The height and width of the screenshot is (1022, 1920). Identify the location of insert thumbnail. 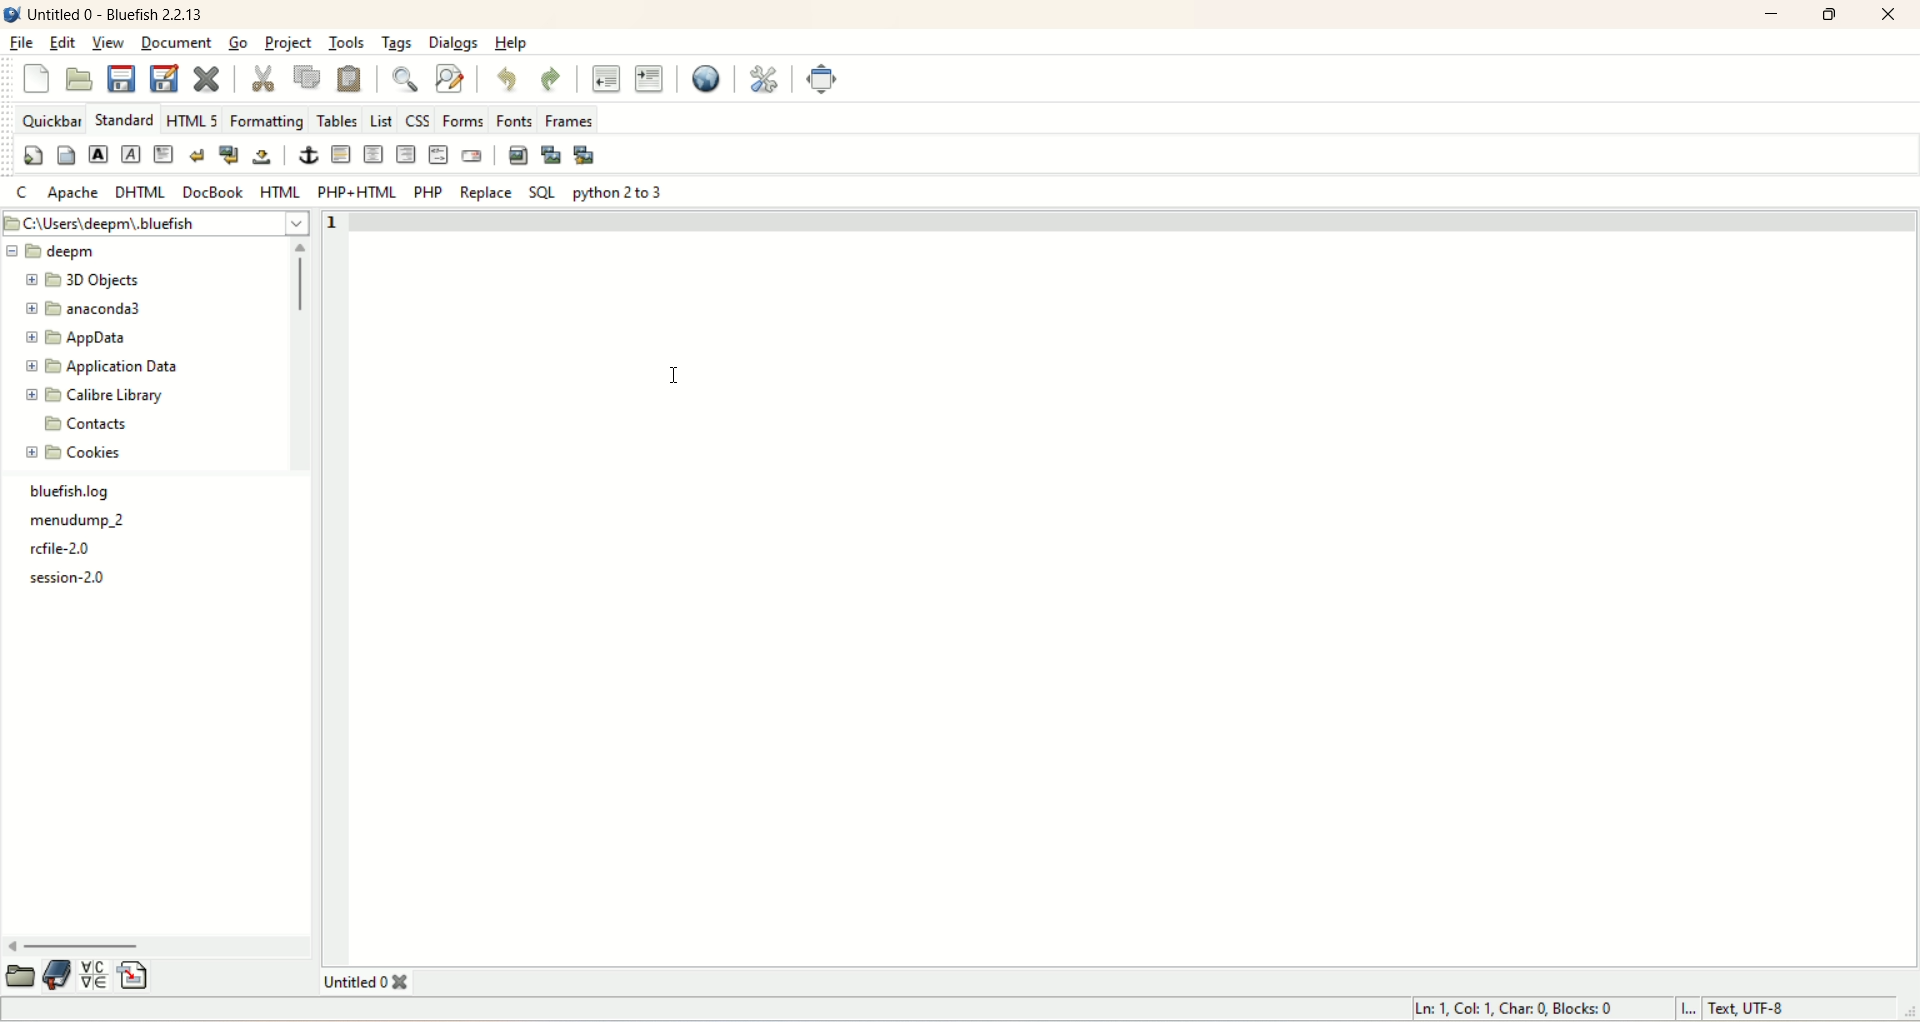
(553, 154).